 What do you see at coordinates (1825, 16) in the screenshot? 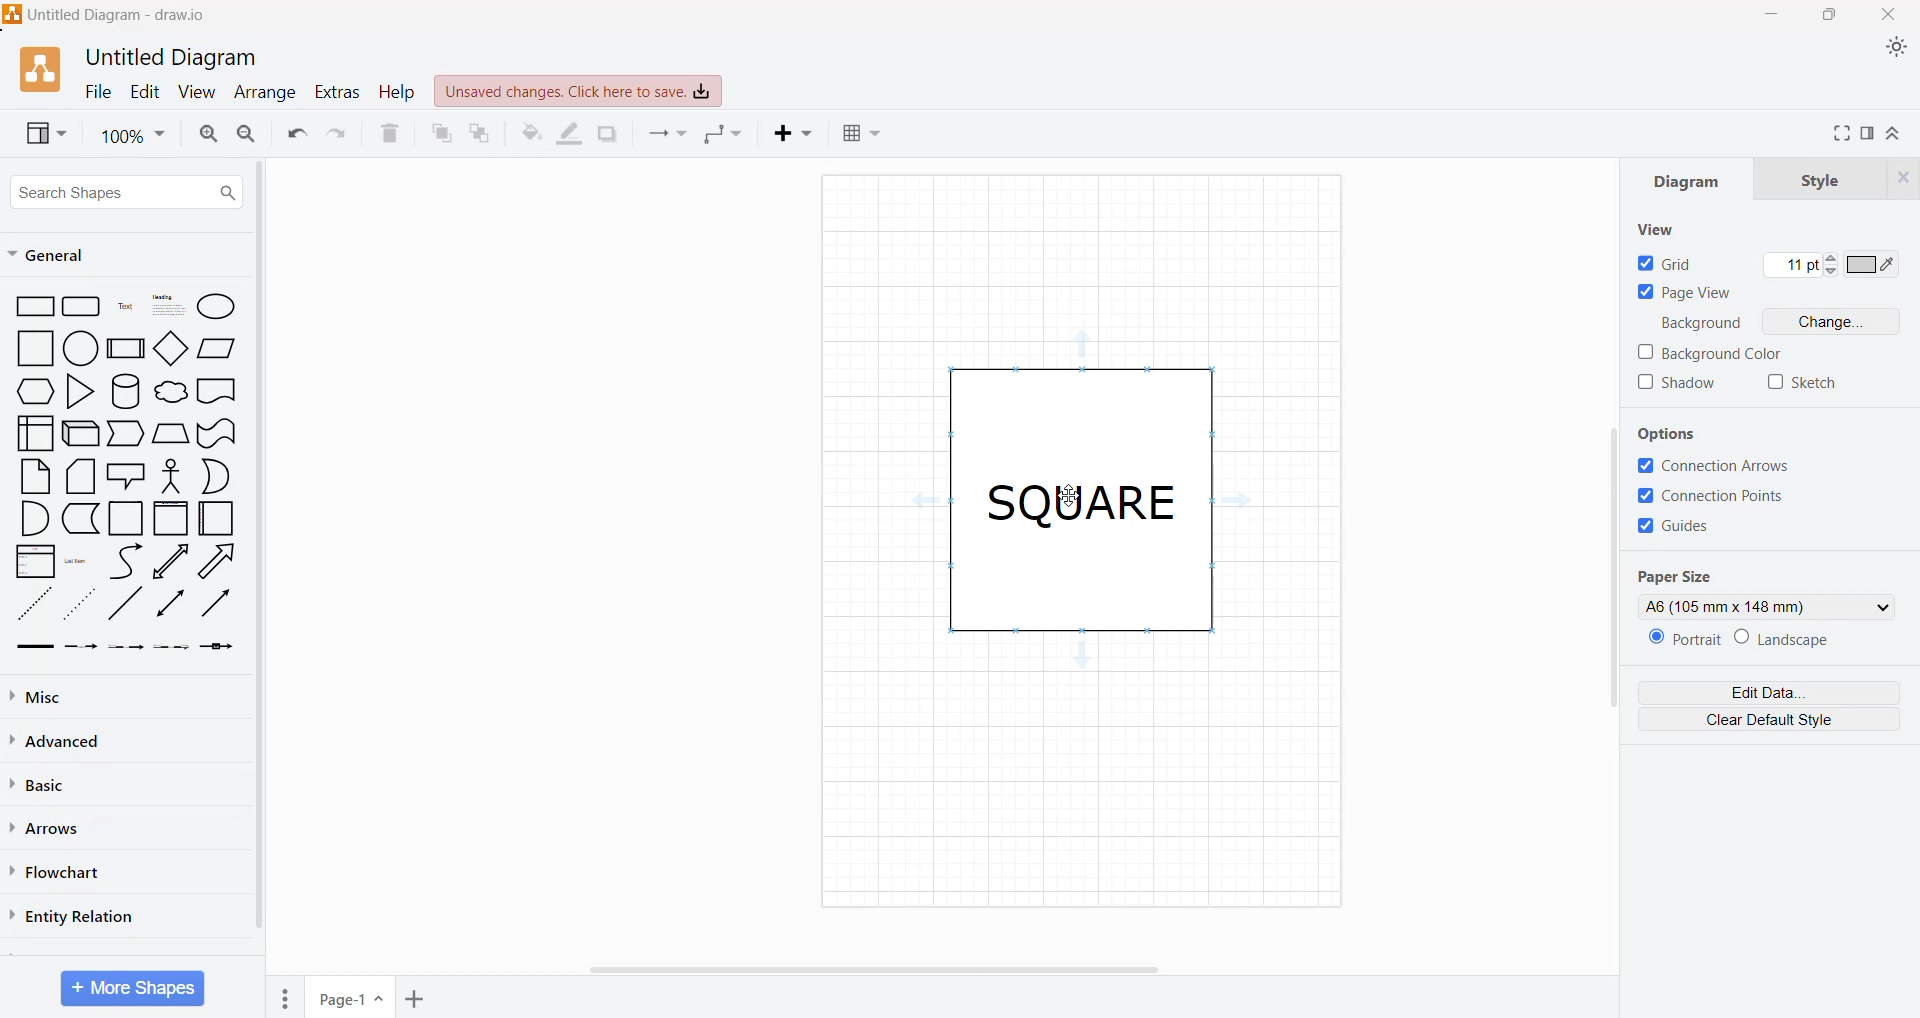
I see `Restore Down` at bounding box center [1825, 16].